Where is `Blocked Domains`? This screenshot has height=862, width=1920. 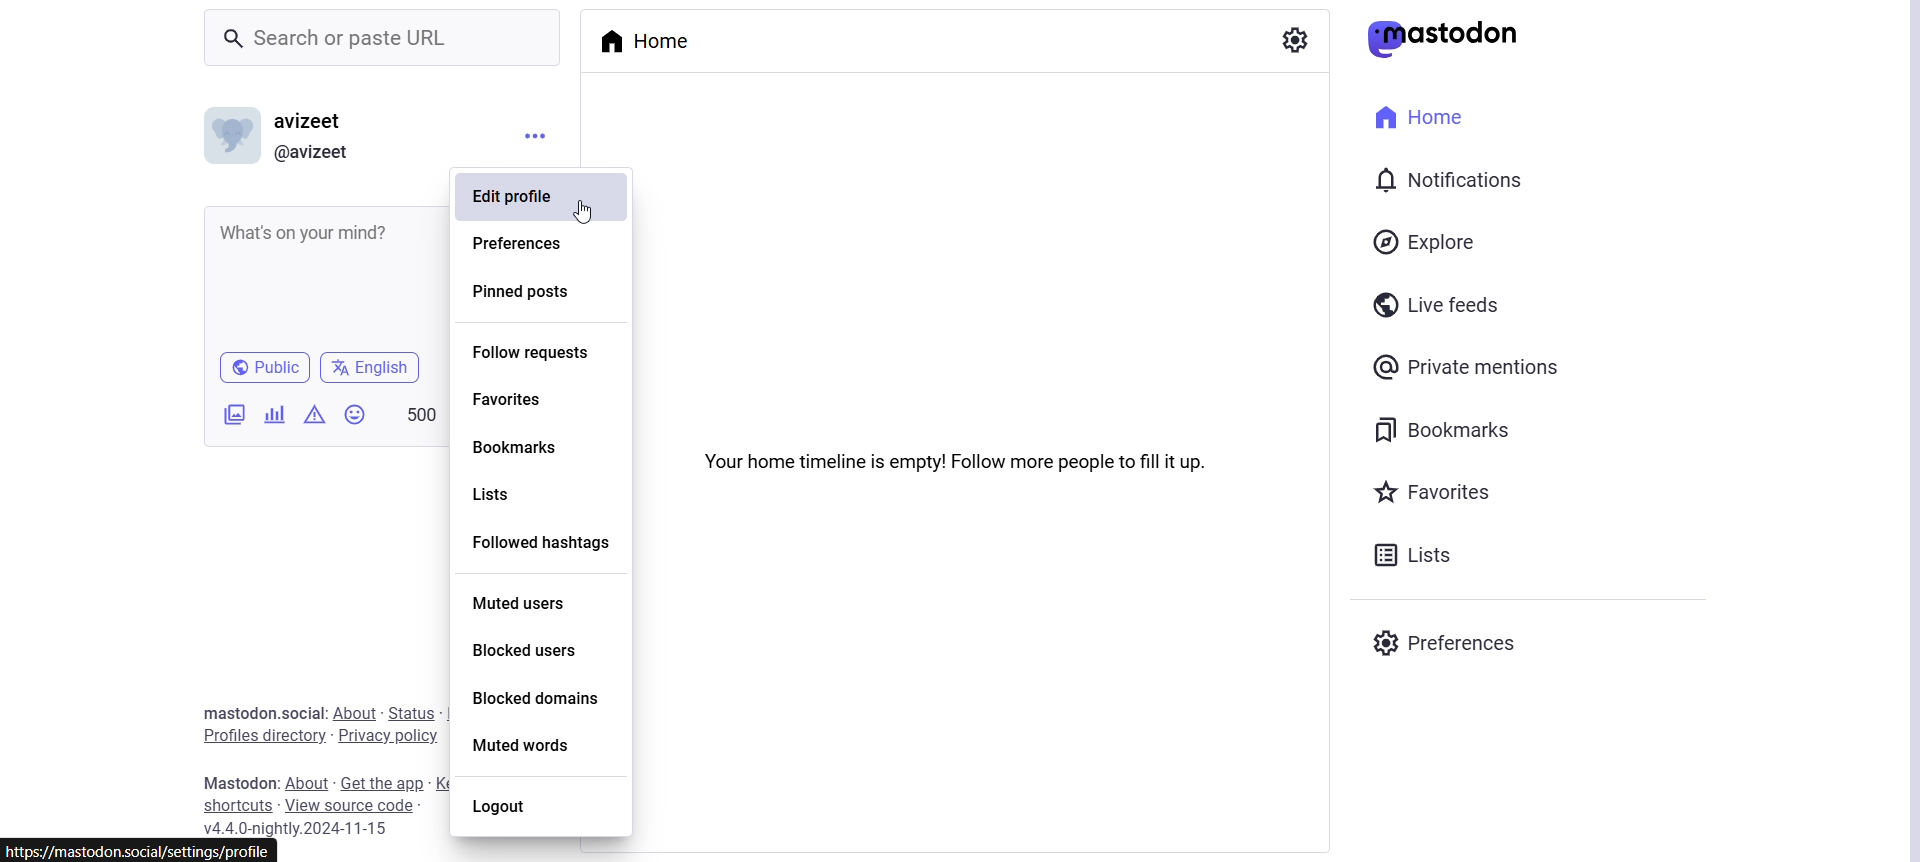 Blocked Domains is located at coordinates (543, 696).